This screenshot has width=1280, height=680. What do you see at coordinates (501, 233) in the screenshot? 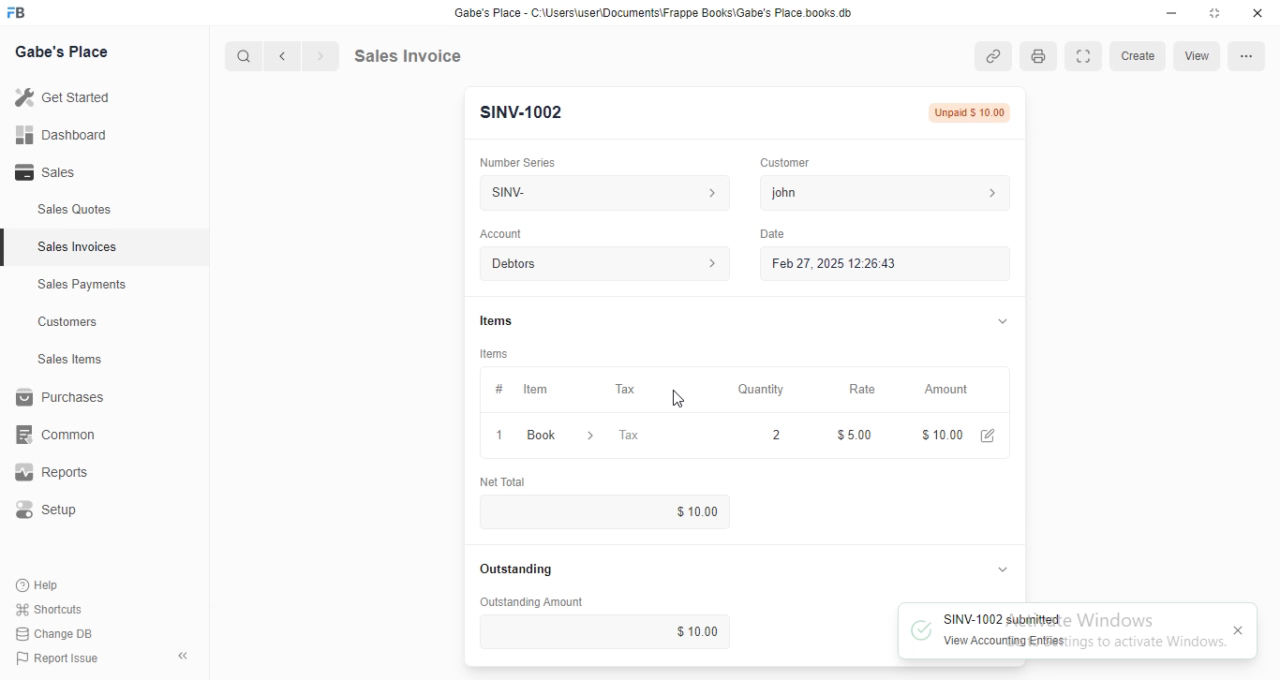
I see `Account` at bounding box center [501, 233].